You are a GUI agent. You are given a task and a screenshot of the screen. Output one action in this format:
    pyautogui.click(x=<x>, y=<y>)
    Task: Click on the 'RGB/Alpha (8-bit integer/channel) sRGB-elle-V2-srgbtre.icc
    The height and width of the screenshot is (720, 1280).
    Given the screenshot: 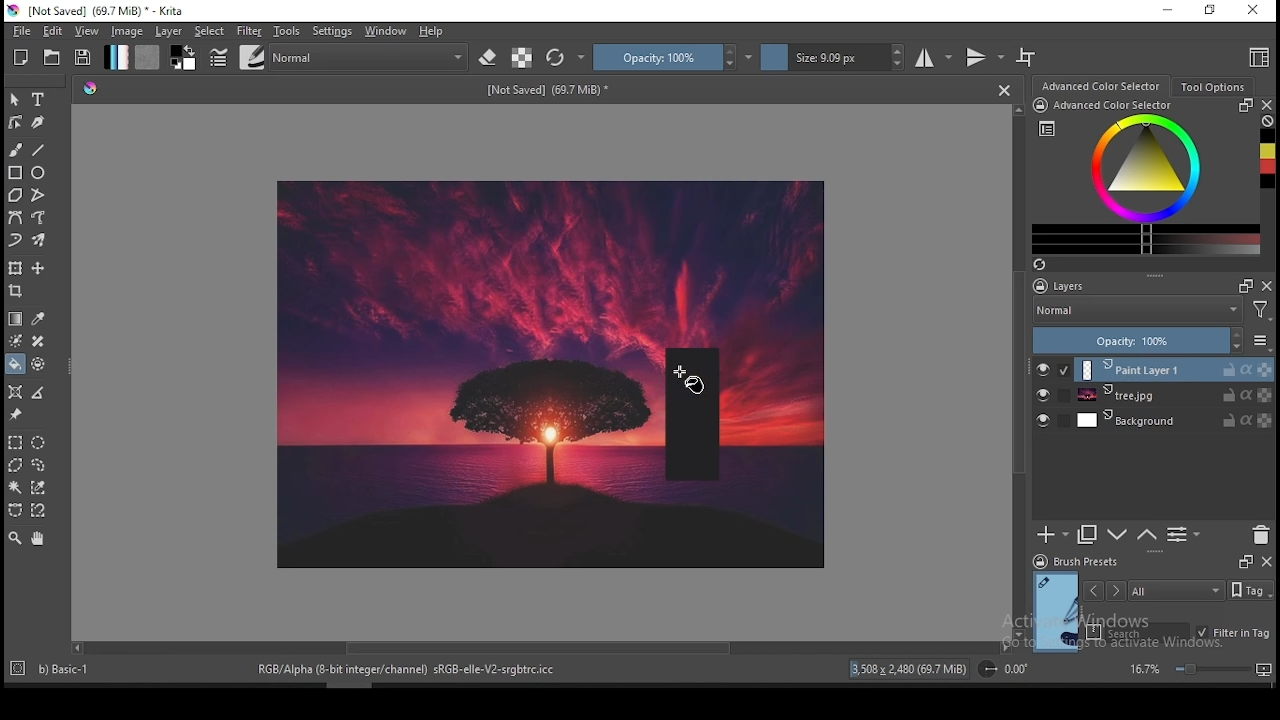 What is the action you would take?
    pyautogui.click(x=408, y=670)
    